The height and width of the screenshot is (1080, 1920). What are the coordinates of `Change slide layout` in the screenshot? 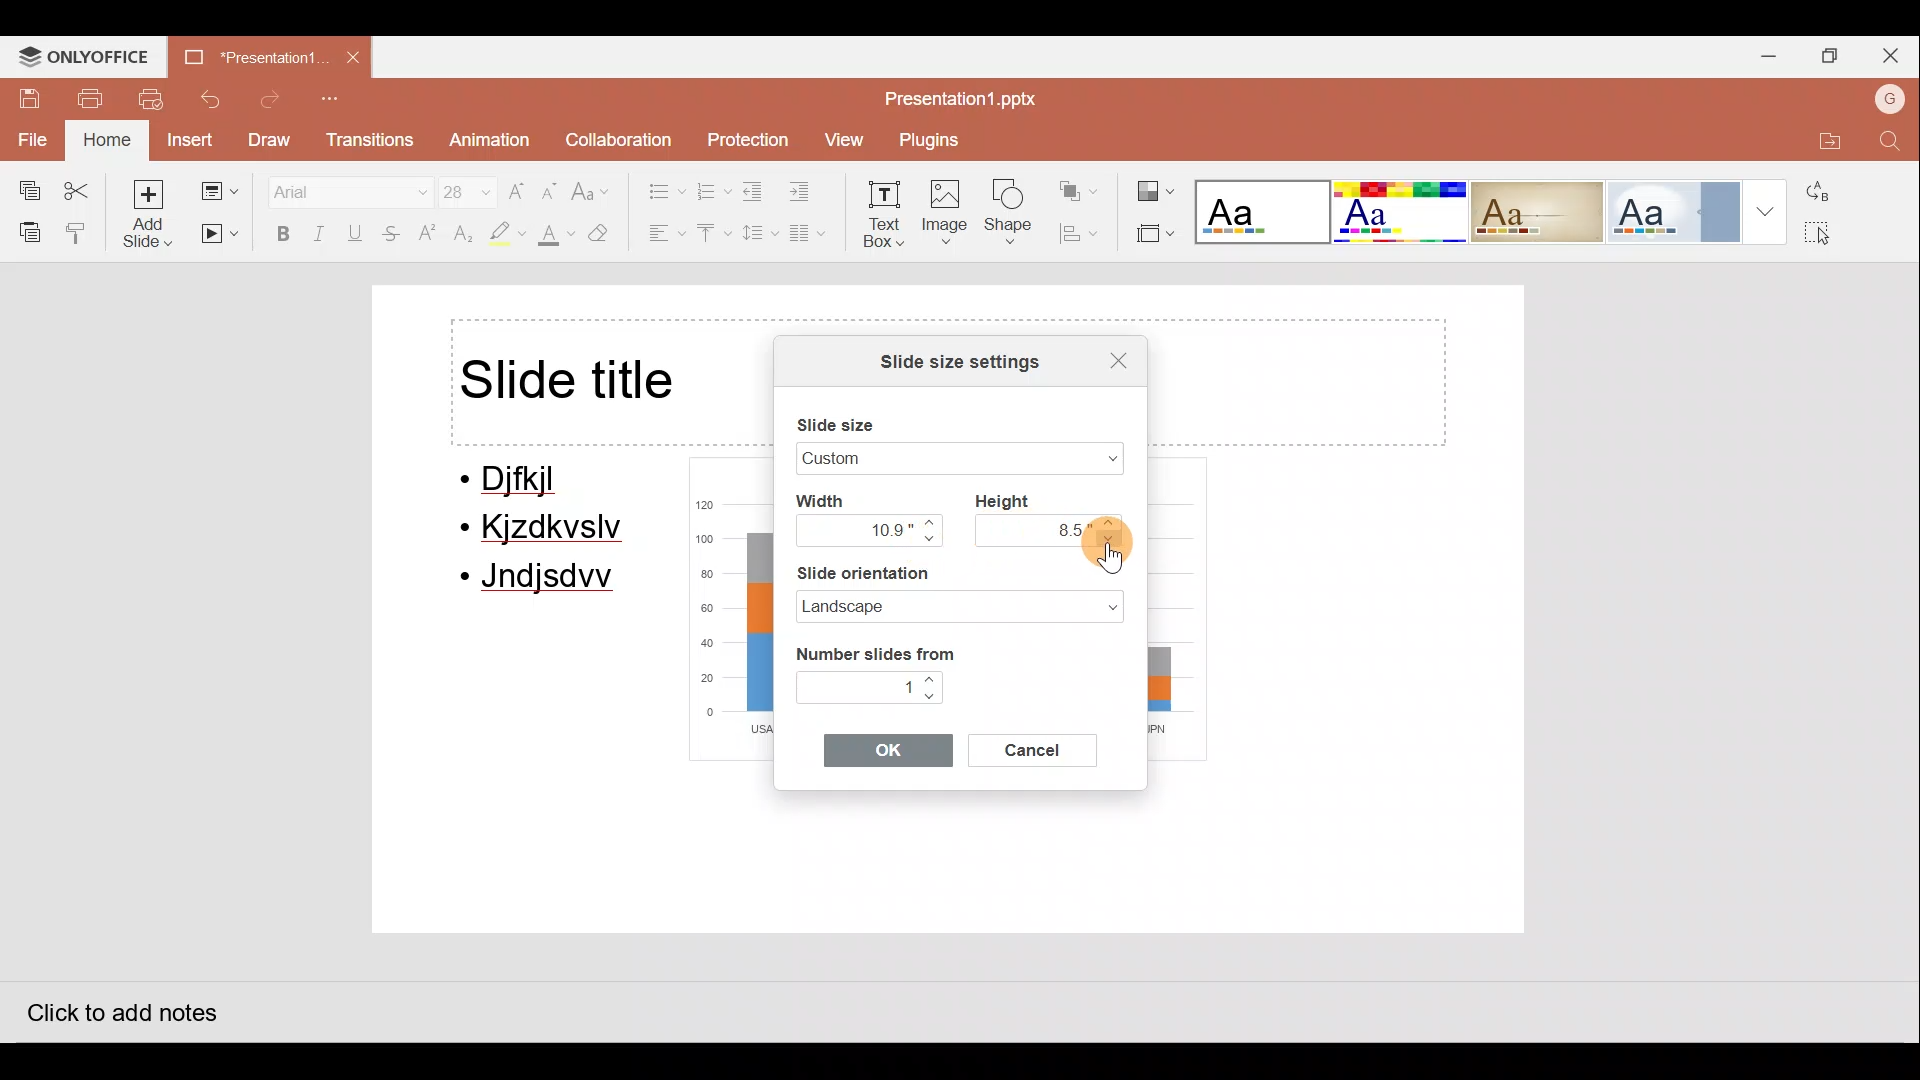 It's located at (218, 187).